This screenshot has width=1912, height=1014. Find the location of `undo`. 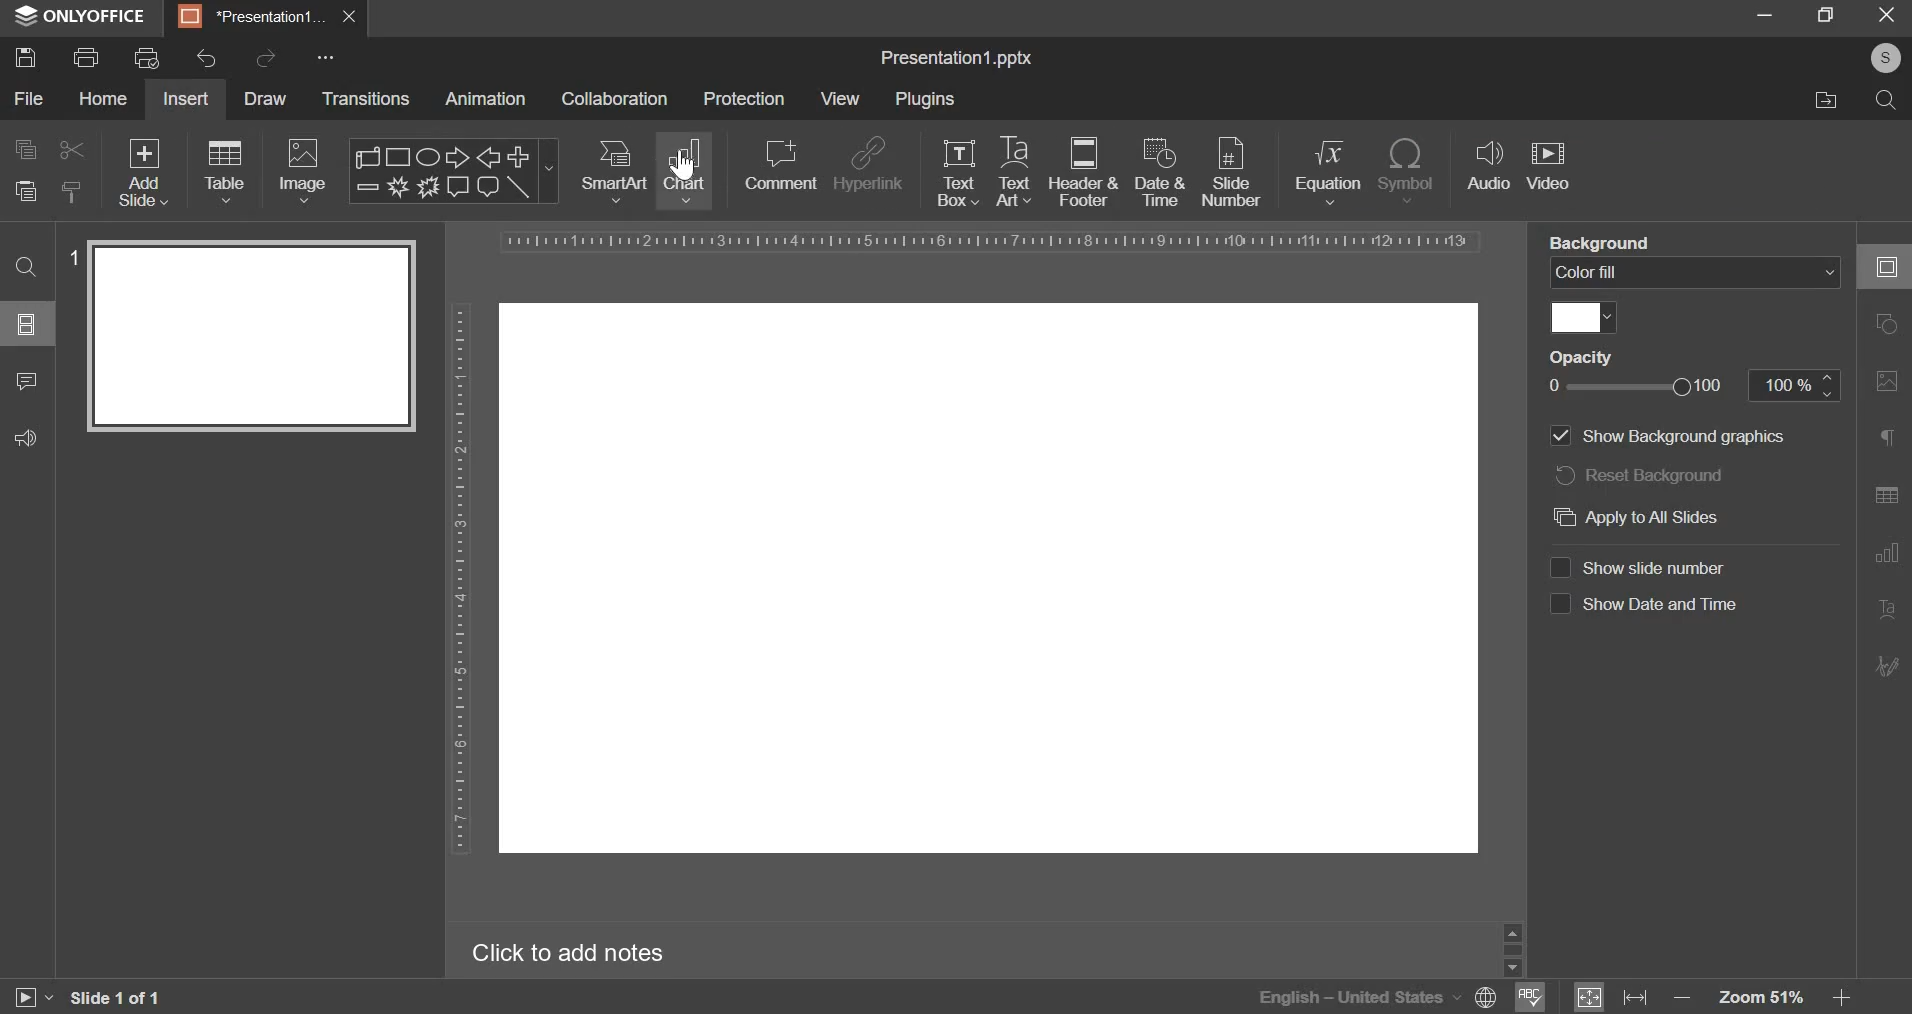

undo is located at coordinates (207, 59).